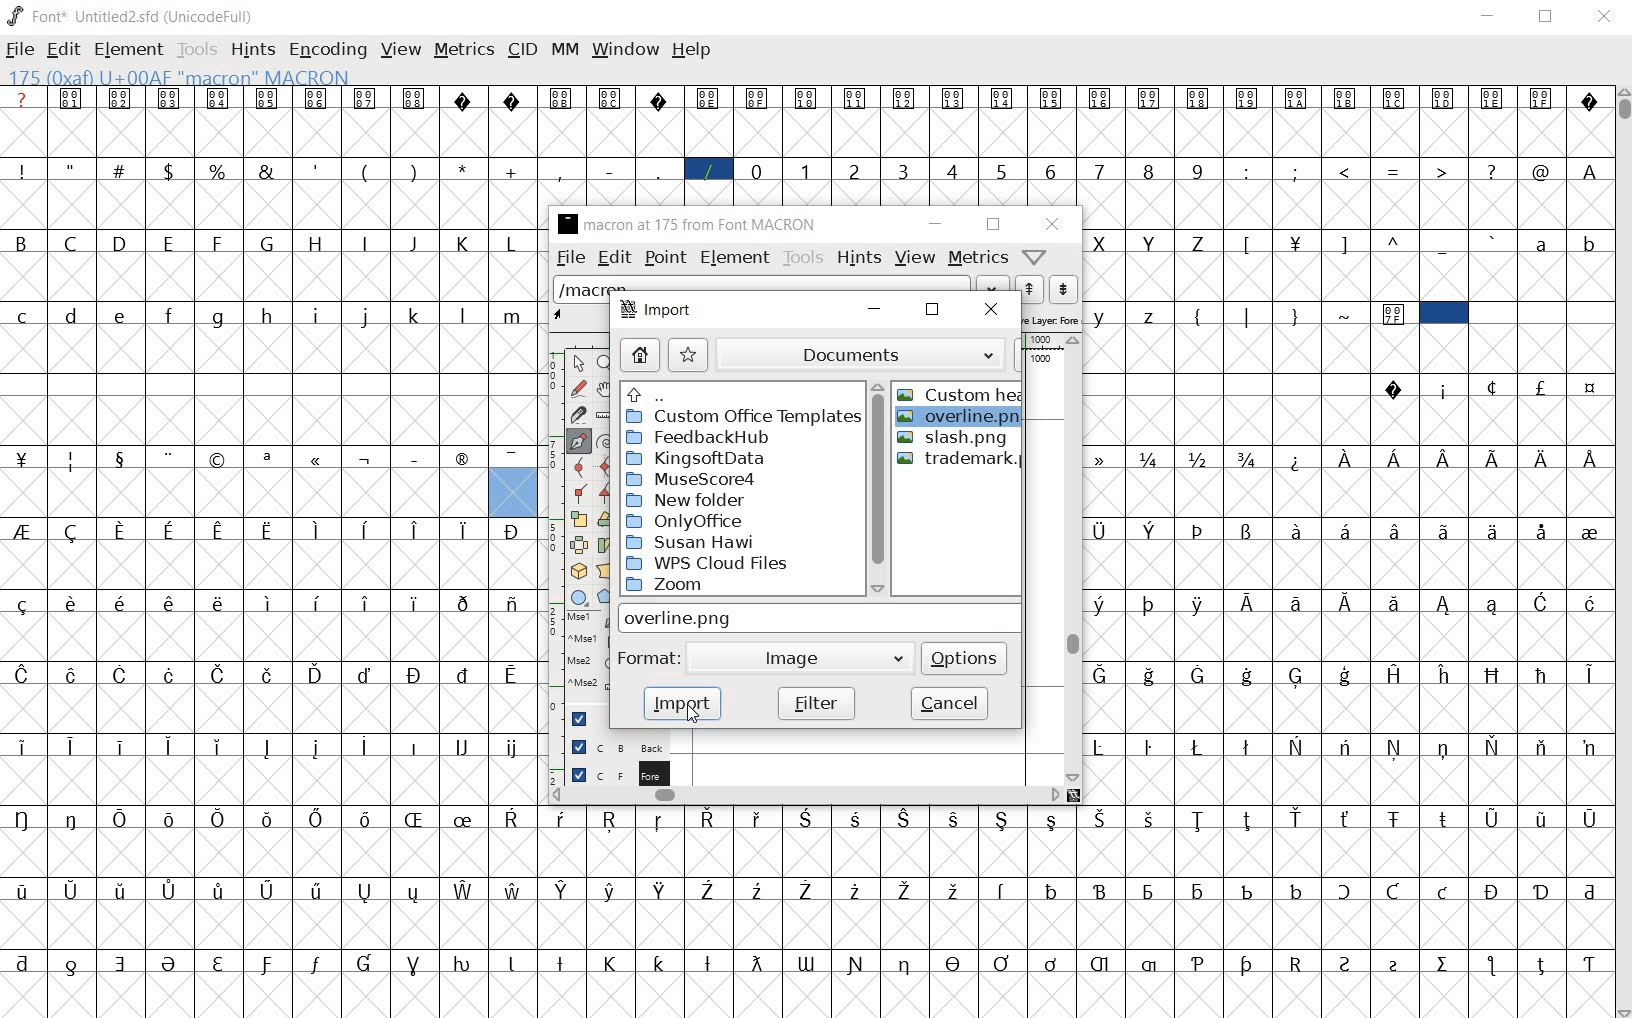  I want to click on j, so click(366, 317).